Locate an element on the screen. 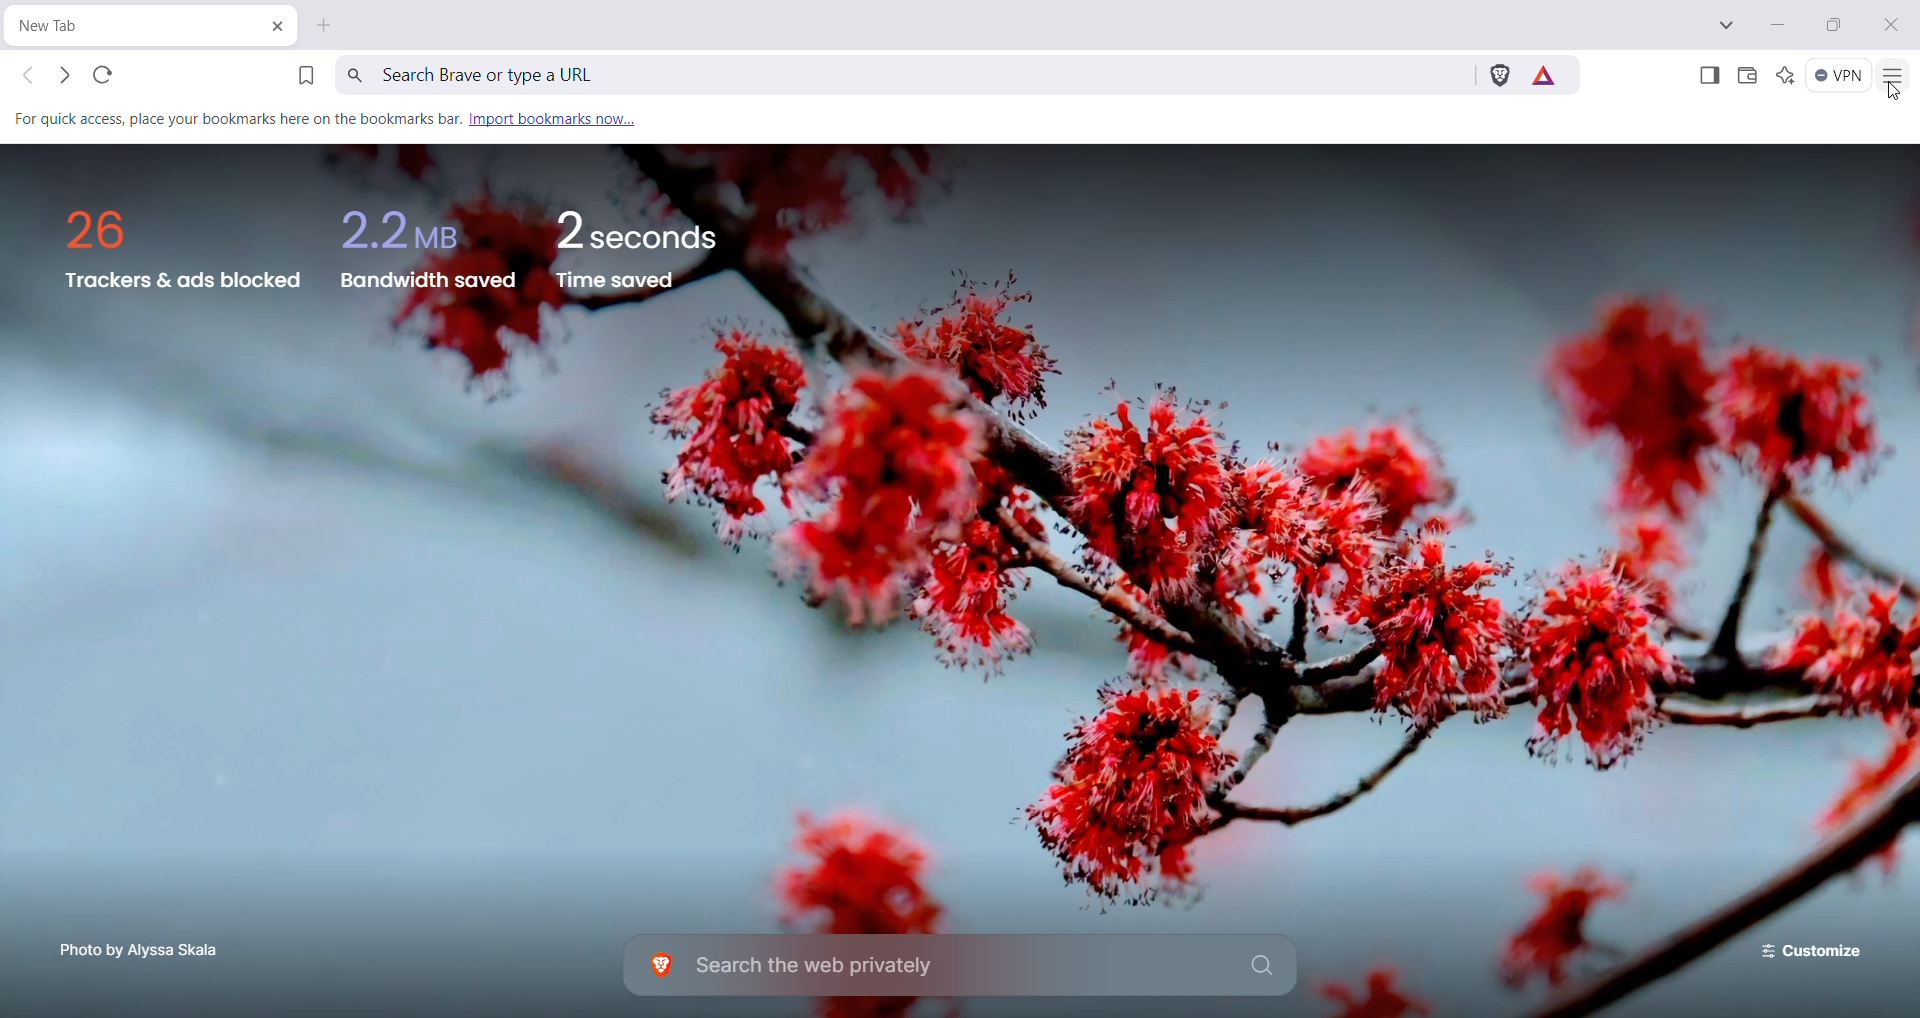 The height and width of the screenshot is (1018, 1920). Leo AI is located at coordinates (1788, 75).